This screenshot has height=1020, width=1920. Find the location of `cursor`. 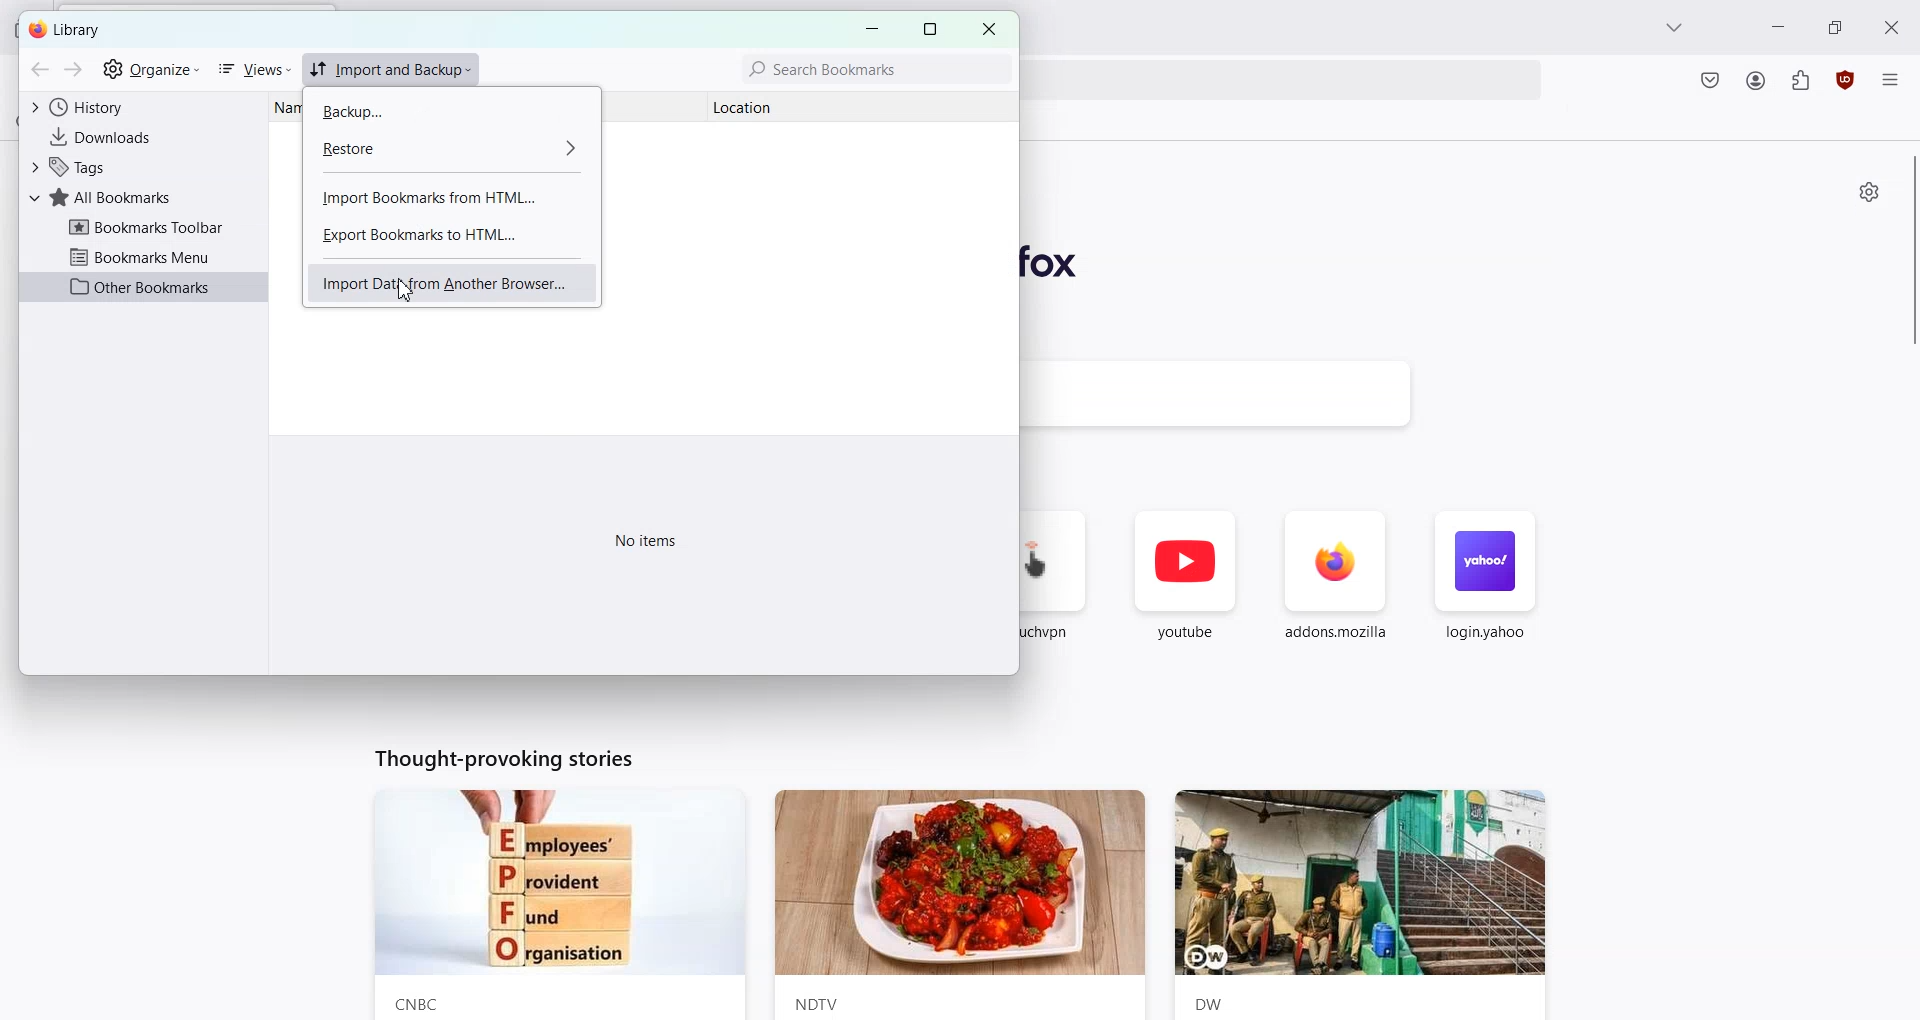

cursor is located at coordinates (404, 293).